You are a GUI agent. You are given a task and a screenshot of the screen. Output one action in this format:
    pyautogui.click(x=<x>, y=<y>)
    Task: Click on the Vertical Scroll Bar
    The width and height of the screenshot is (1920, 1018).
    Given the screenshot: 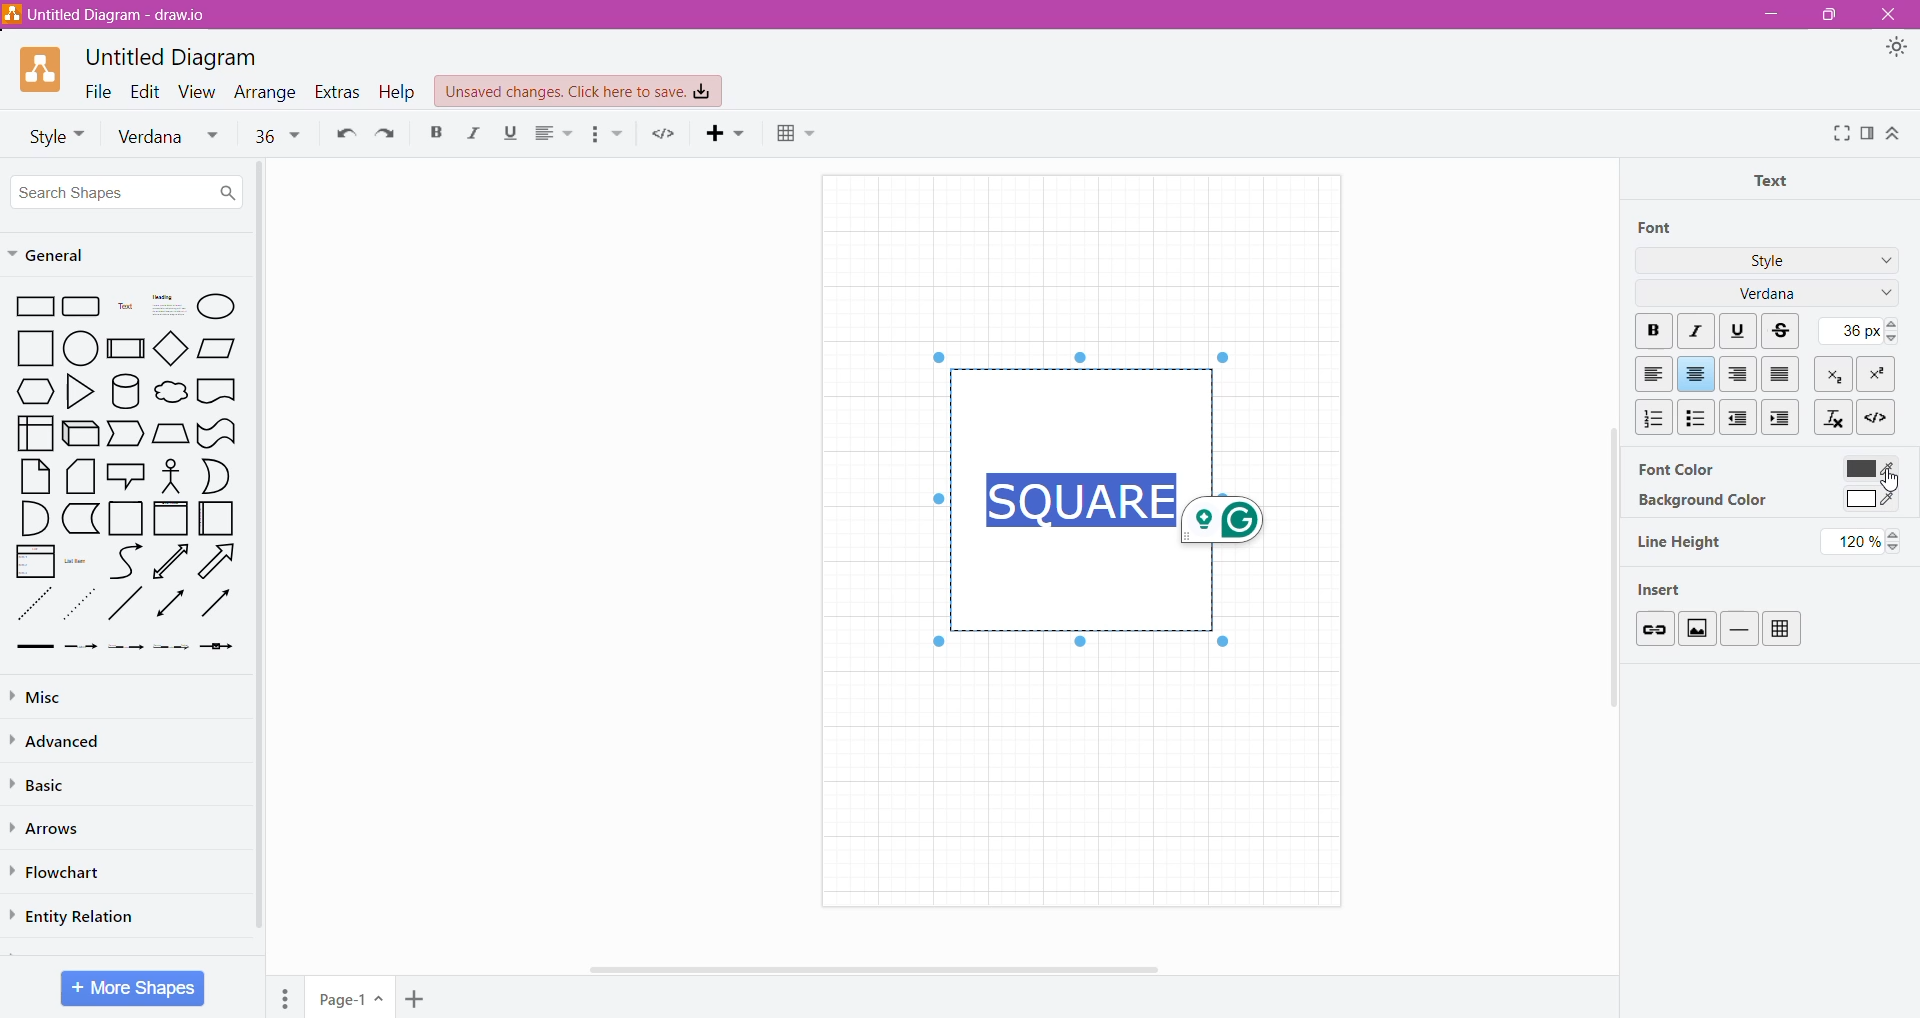 What is the action you would take?
    pyautogui.click(x=261, y=550)
    